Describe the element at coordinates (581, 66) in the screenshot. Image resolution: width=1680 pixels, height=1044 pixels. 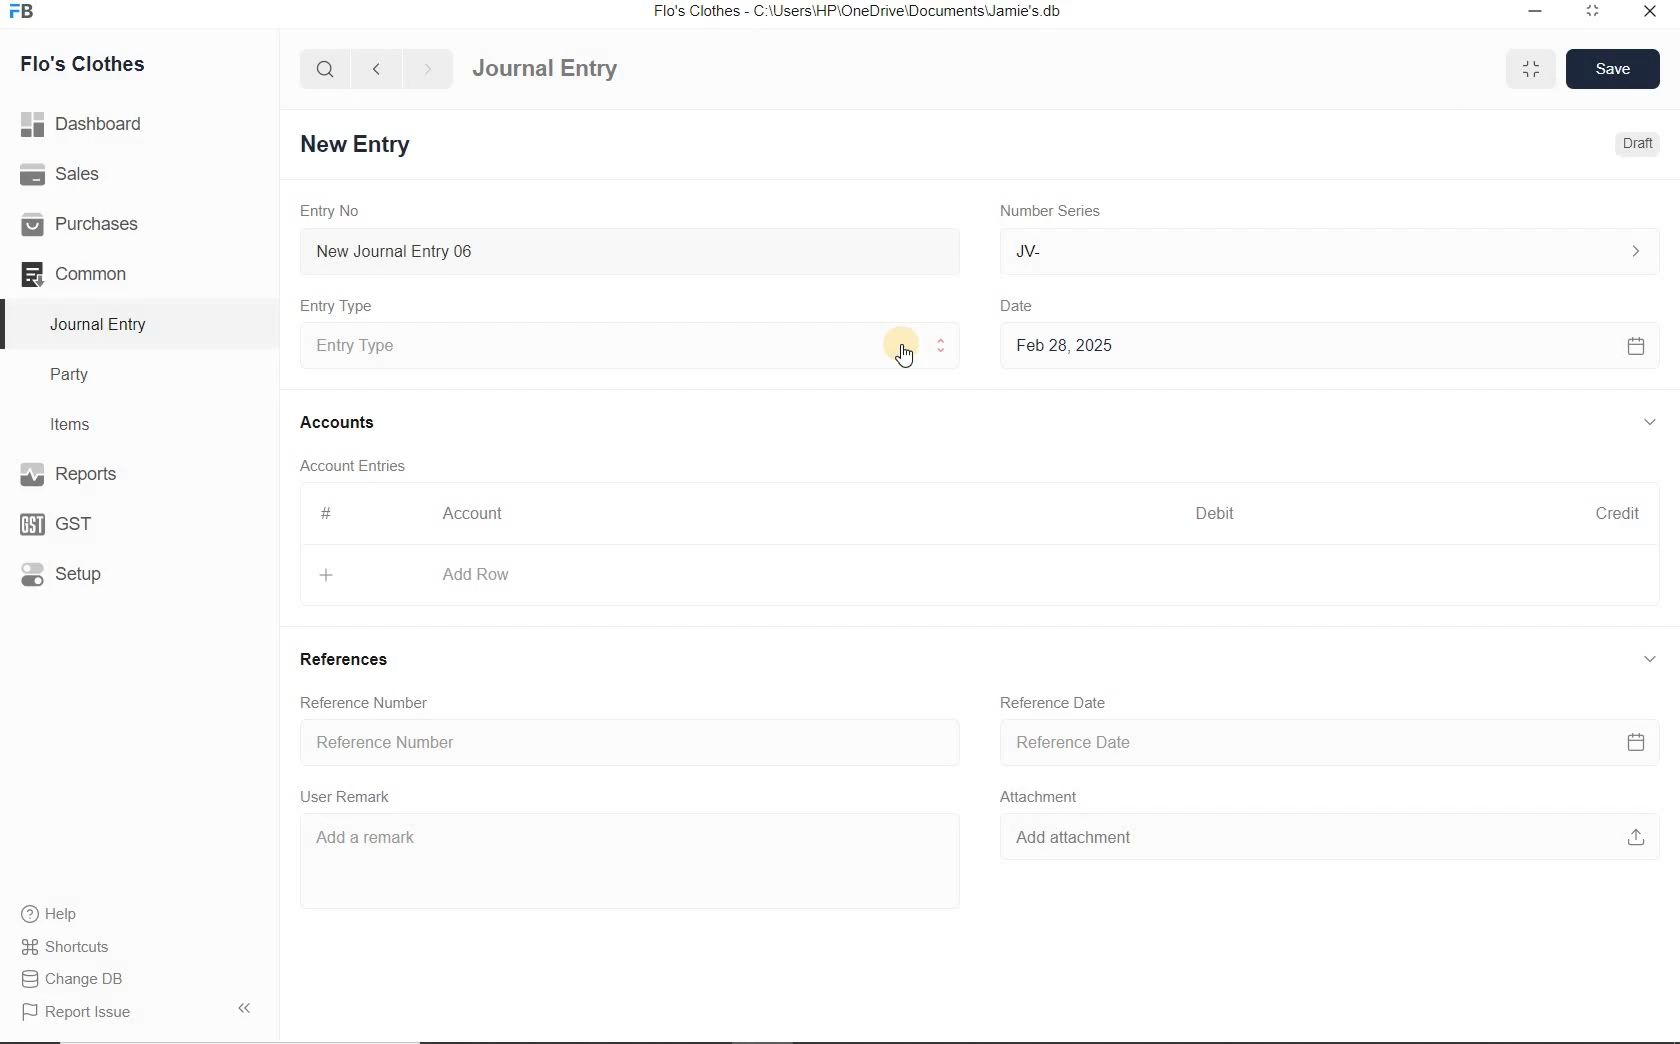
I see `Journal Entry` at that location.